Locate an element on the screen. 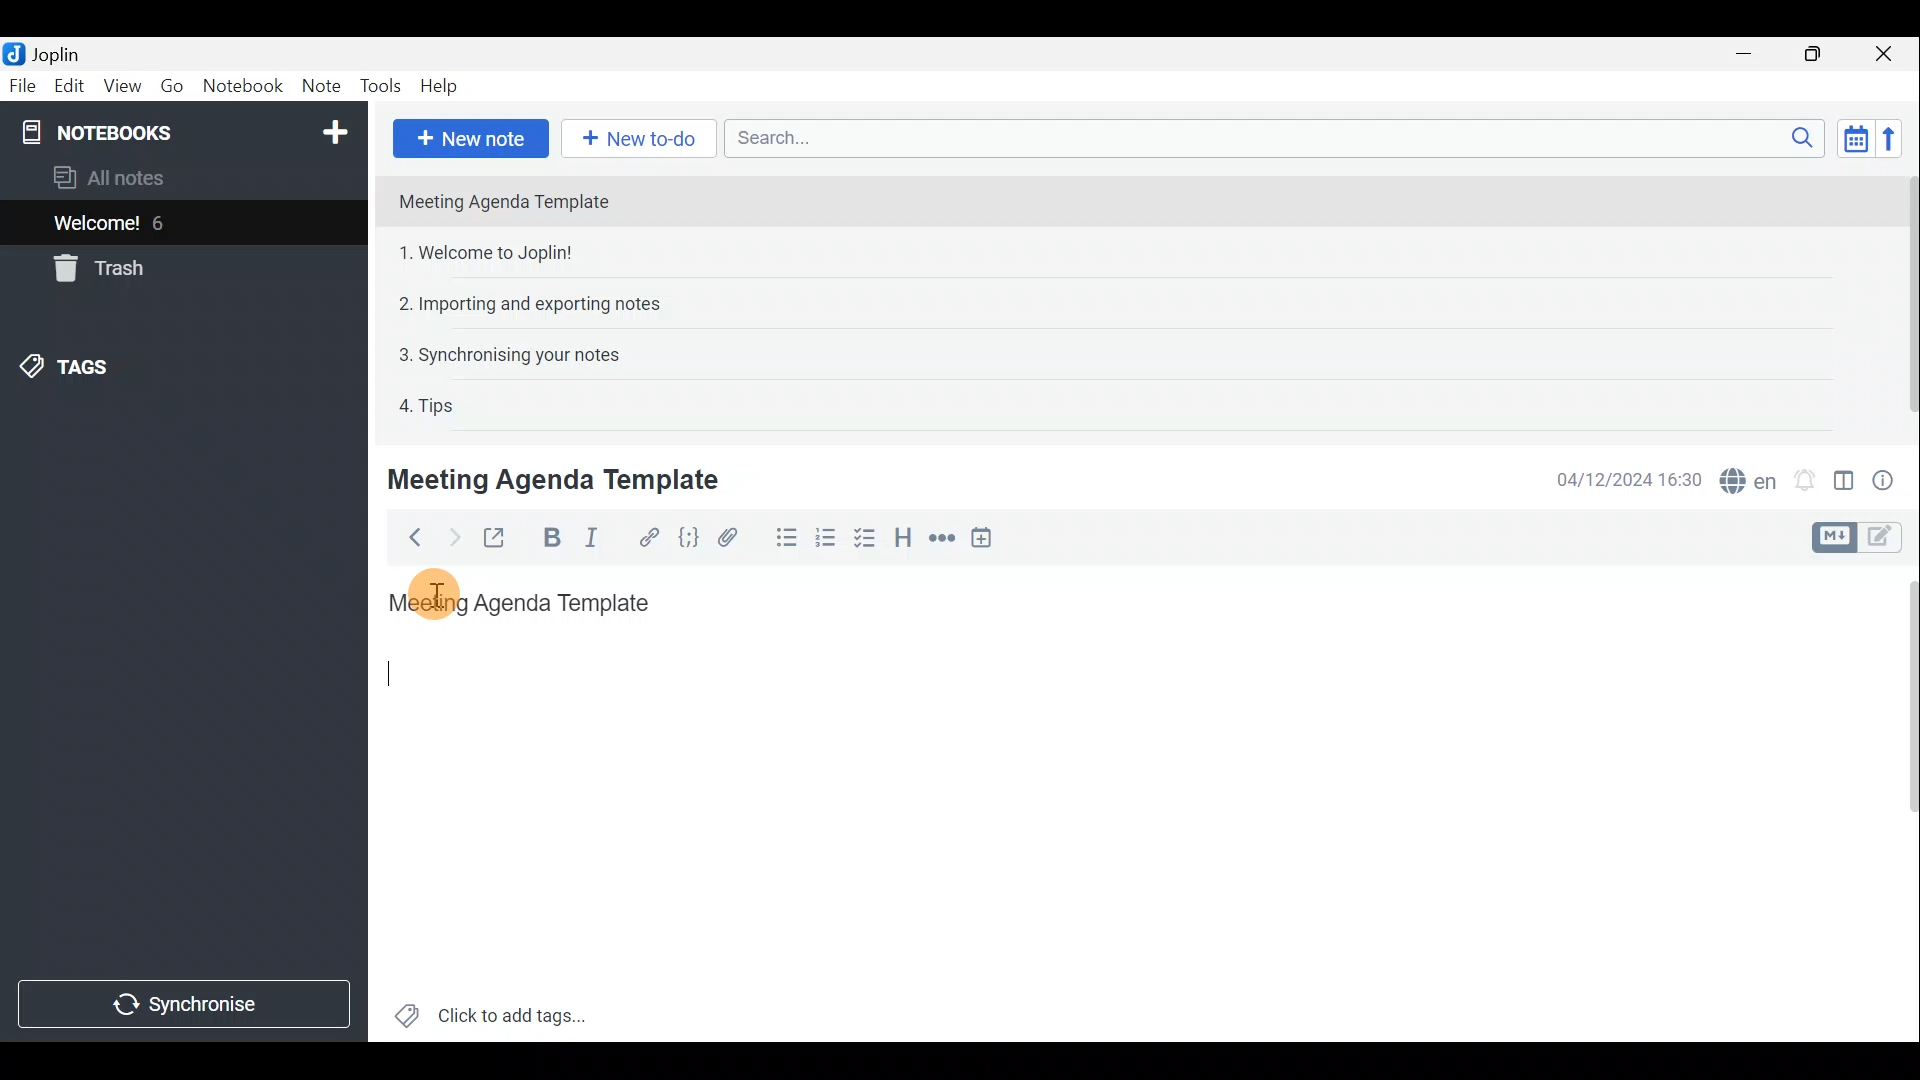 Image resolution: width=1920 pixels, height=1080 pixels. Tools is located at coordinates (381, 83).